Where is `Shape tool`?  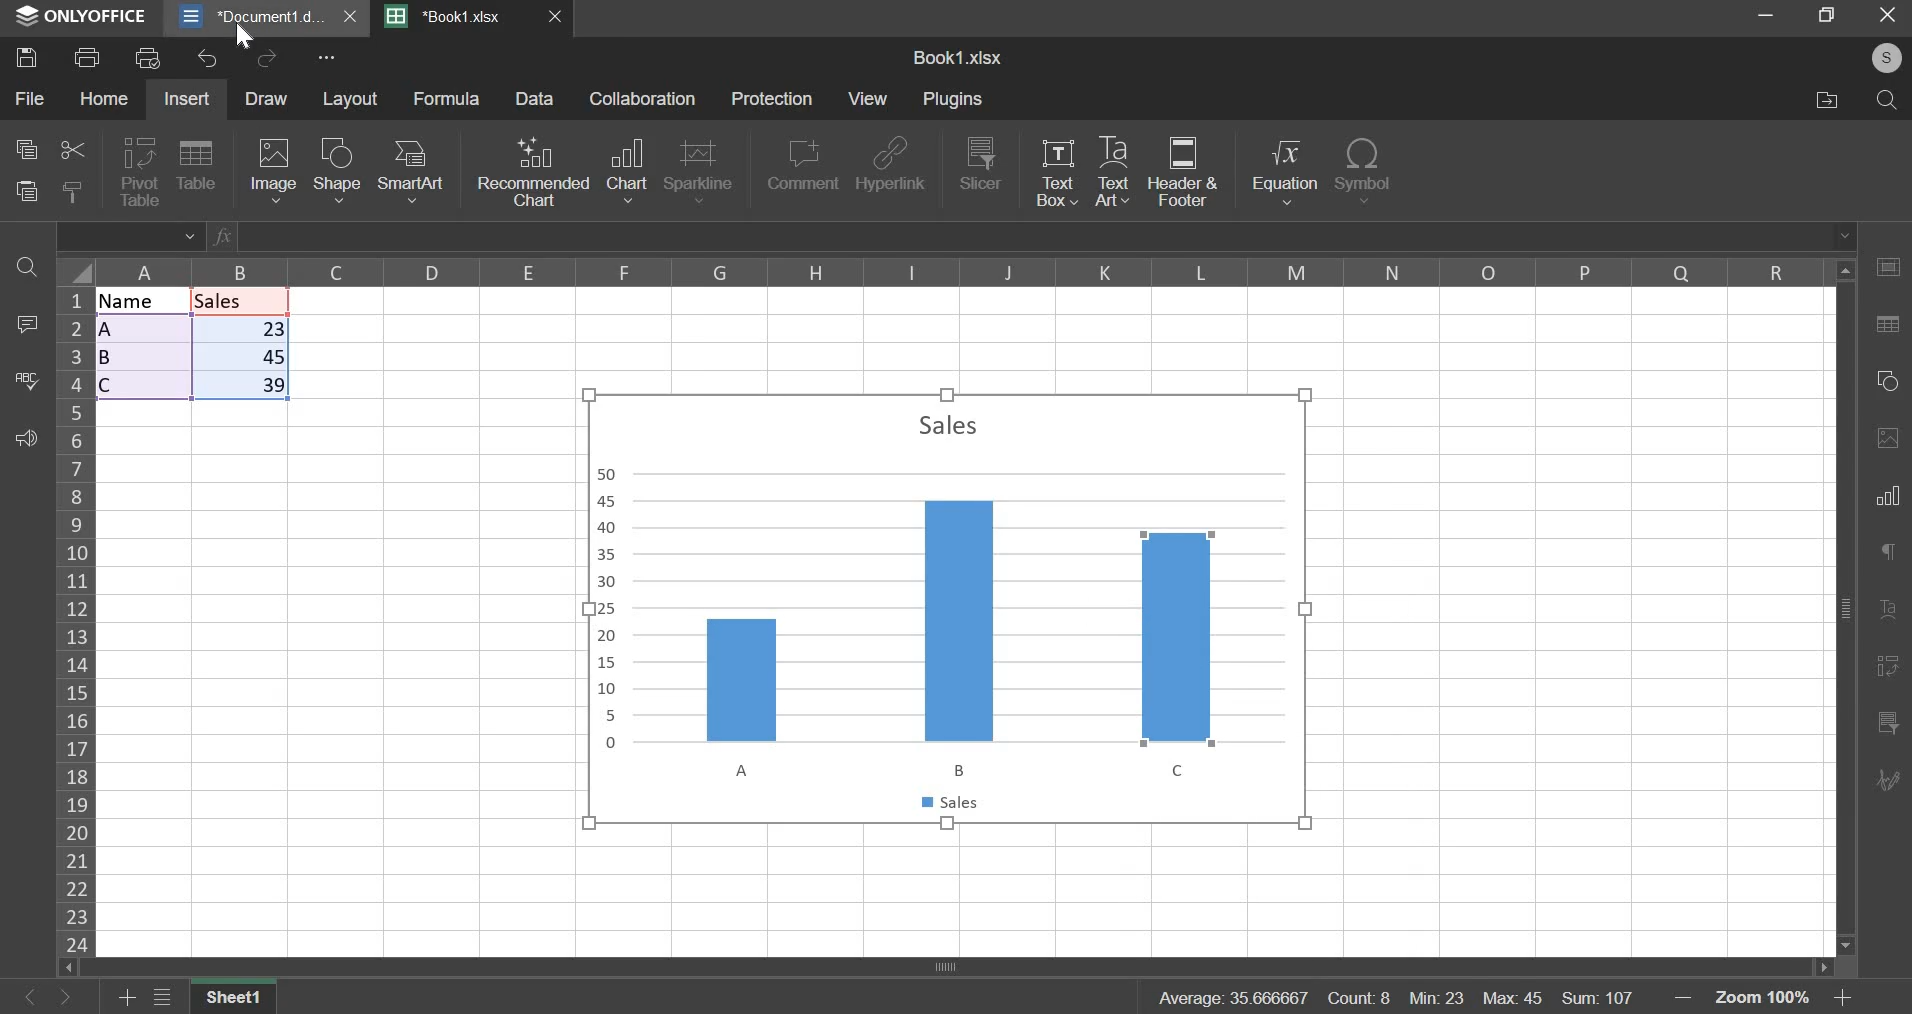 Shape tool is located at coordinates (1886, 381).